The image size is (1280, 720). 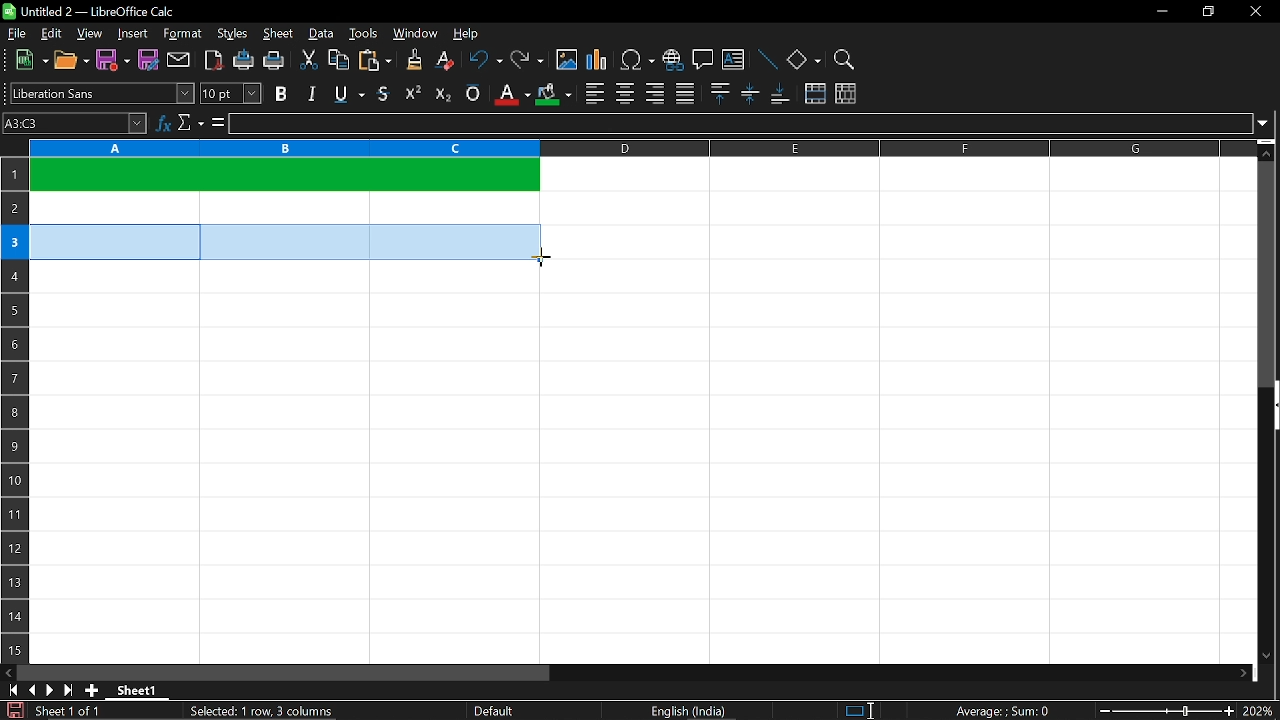 What do you see at coordinates (66, 691) in the screenshot?
I see `go to last sheet` at bounding box center [66, 691].